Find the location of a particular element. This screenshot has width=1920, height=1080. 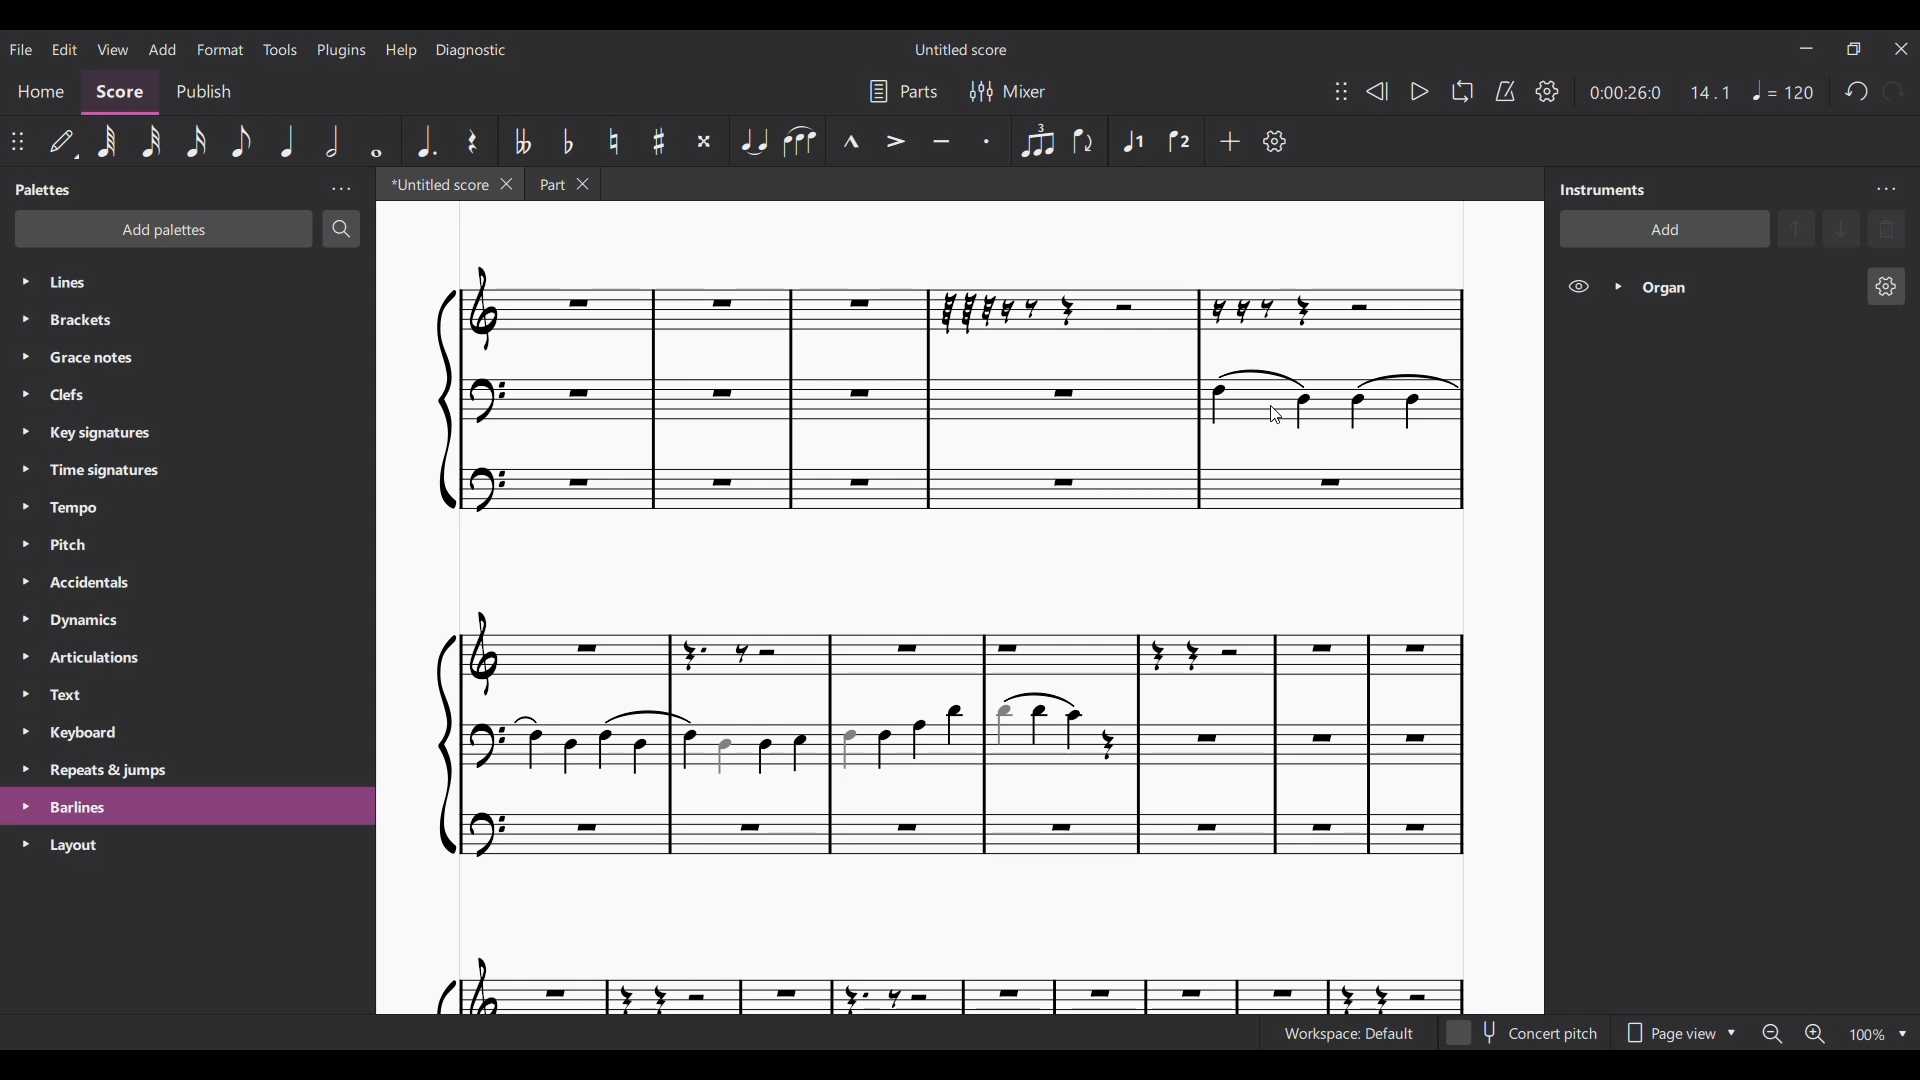

Customize toolbar is located at coordinates (1275, 140).